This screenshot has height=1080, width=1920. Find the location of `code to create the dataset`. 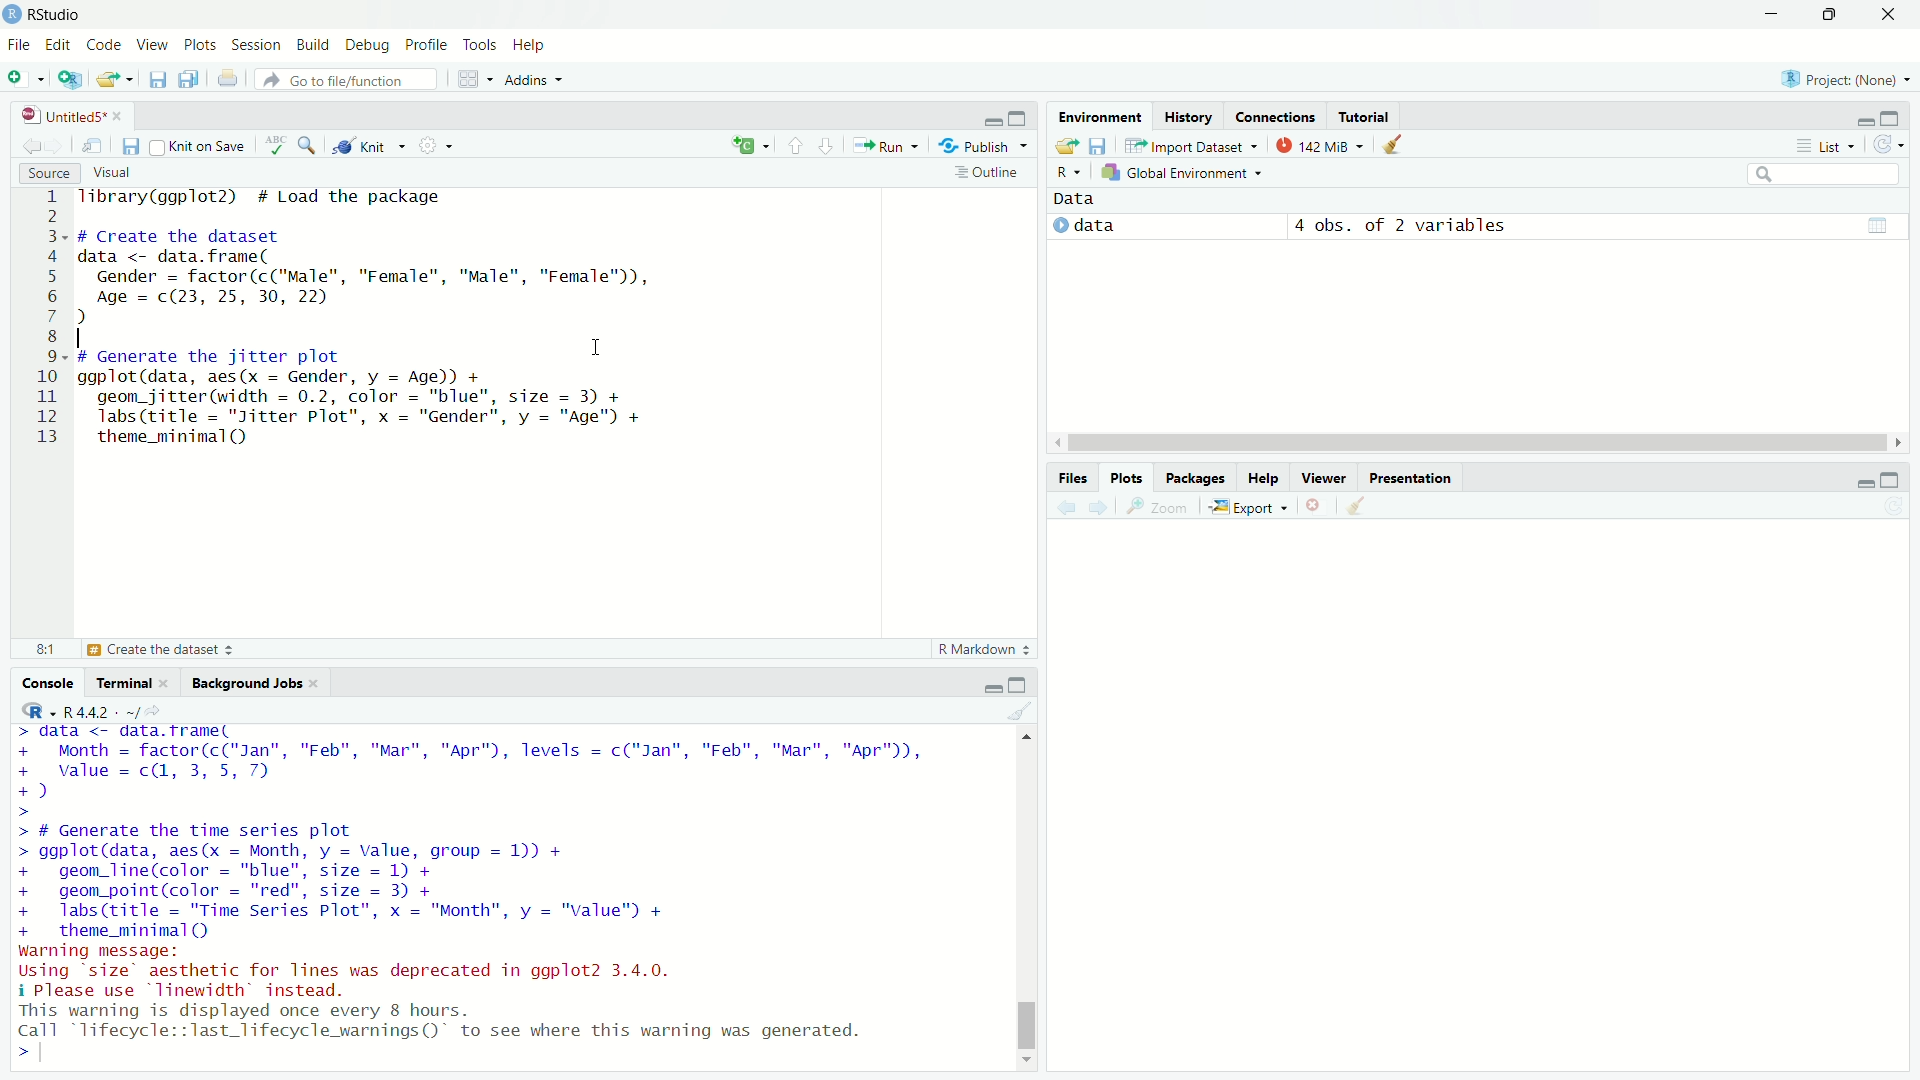

code to create the dataset is located at coordinates (388, 278).